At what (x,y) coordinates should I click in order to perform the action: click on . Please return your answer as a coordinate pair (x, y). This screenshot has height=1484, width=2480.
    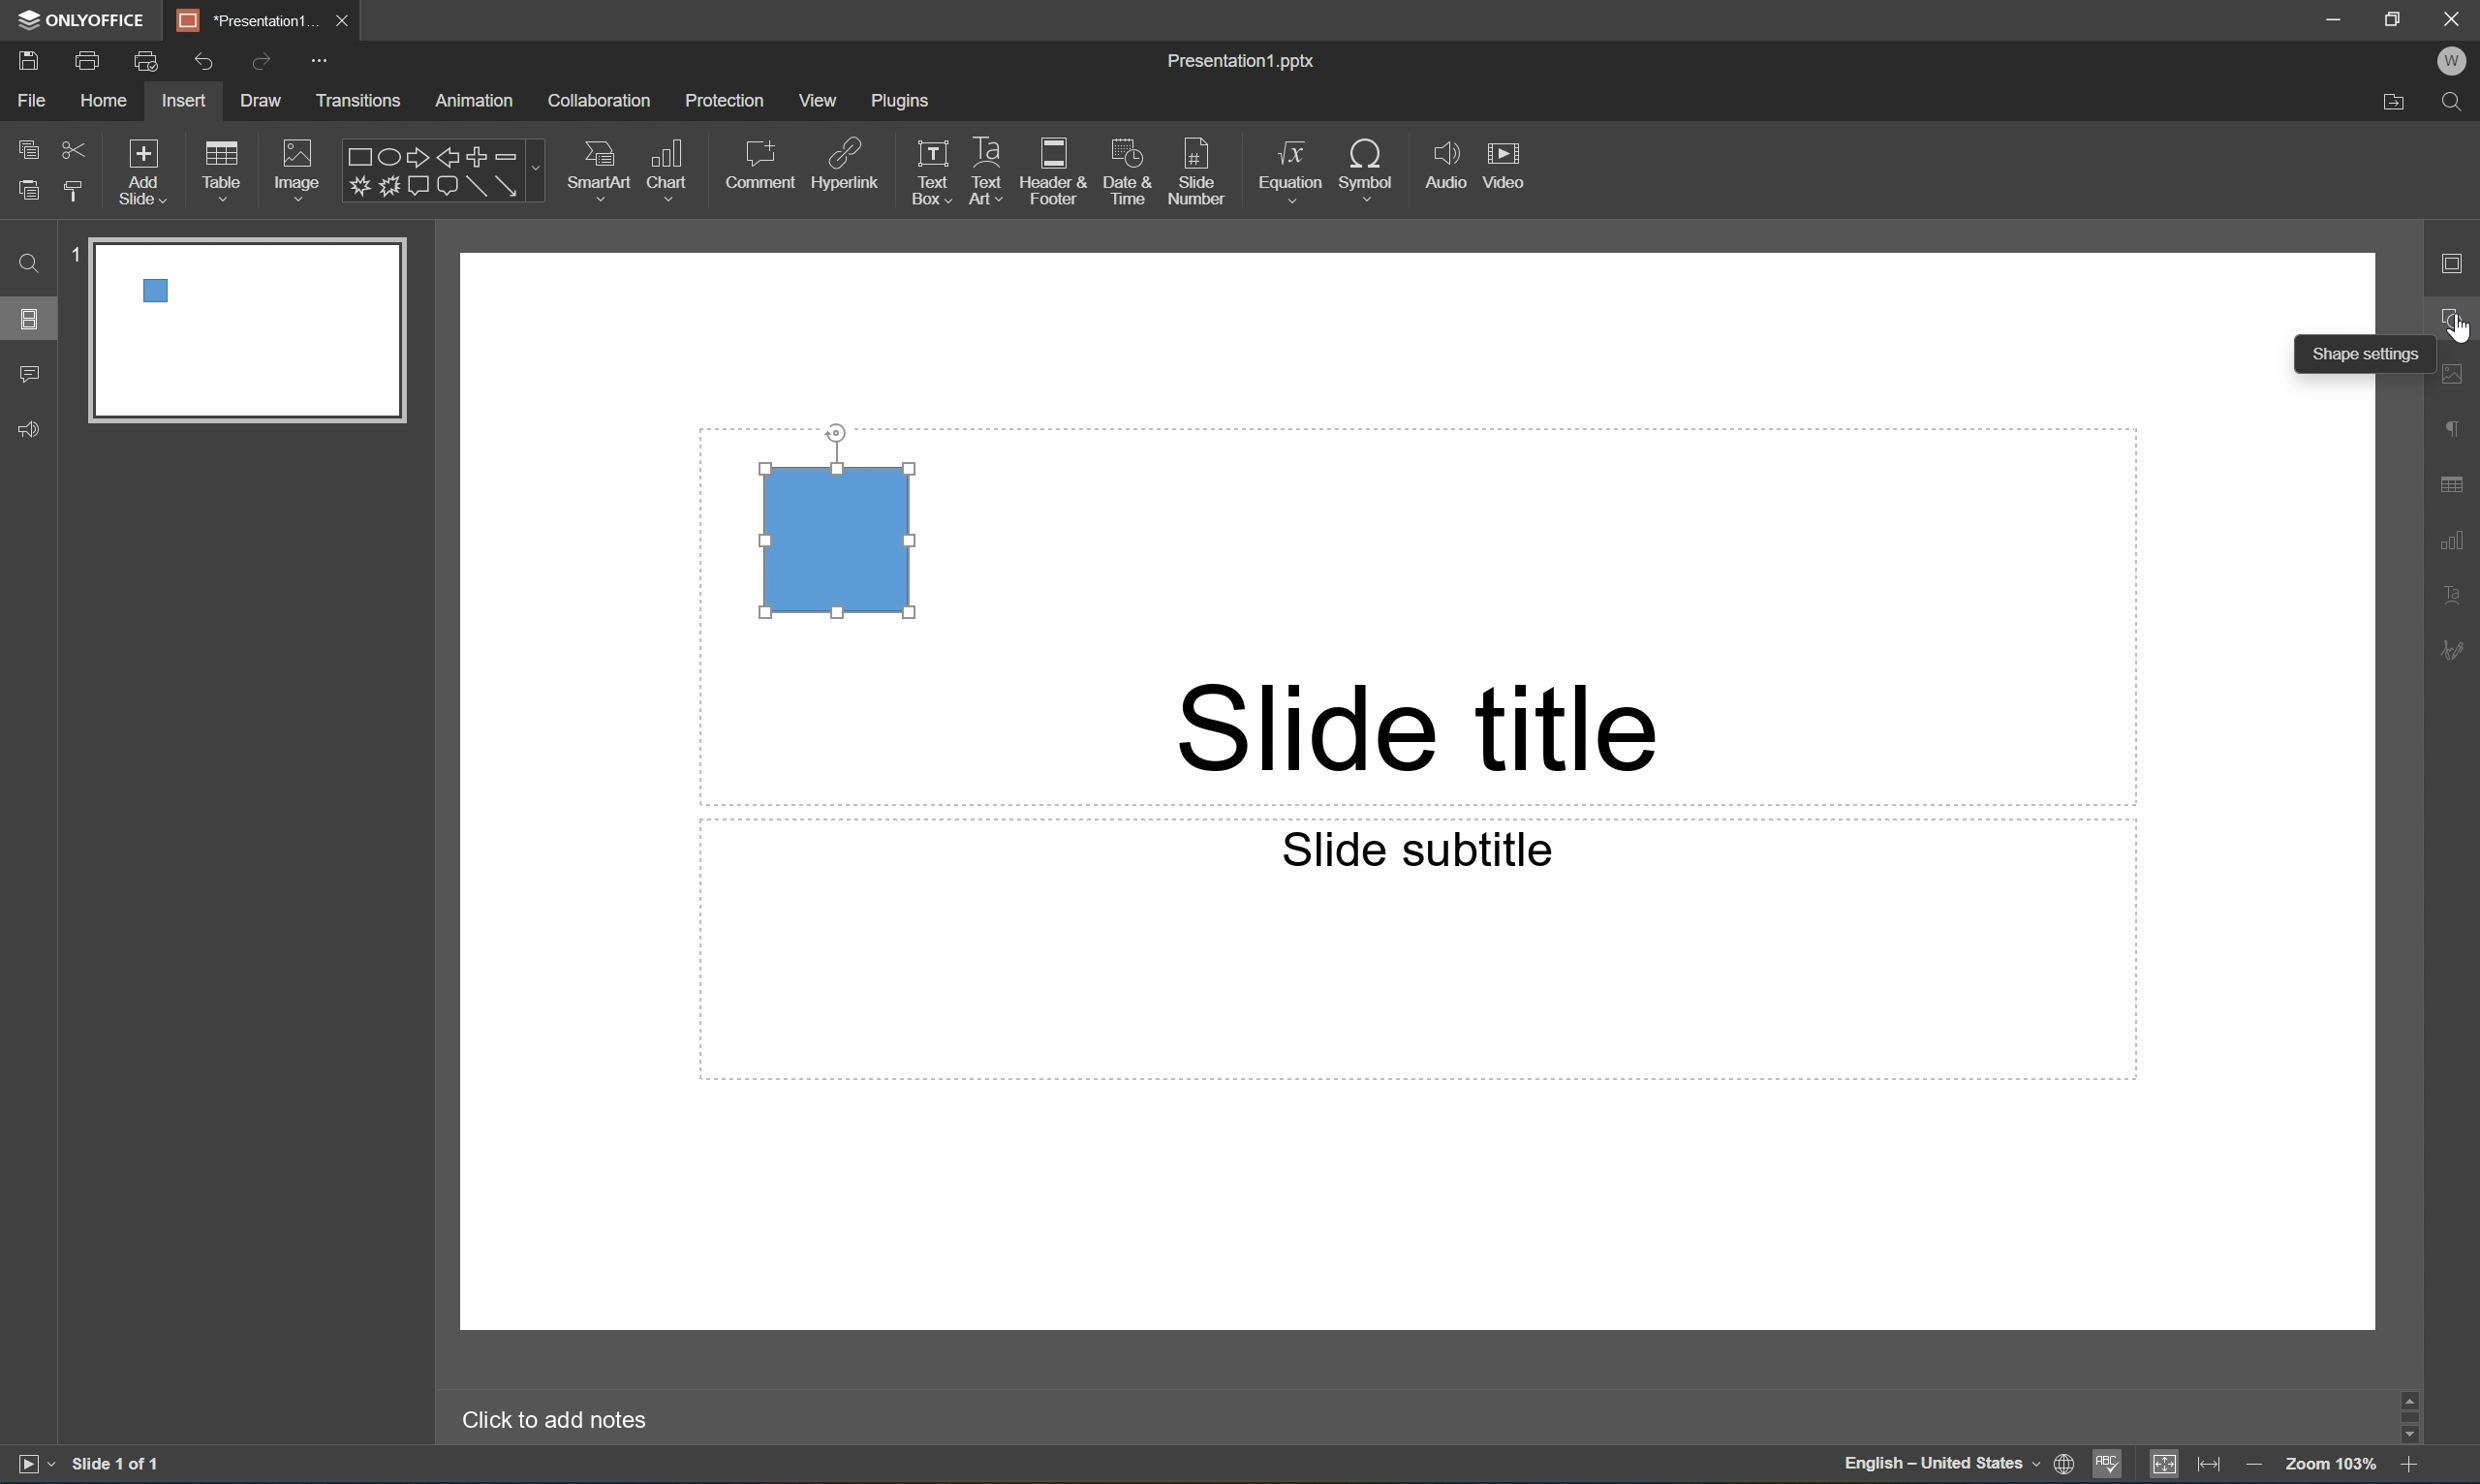
    Looking at the image, I should click on (388, 186).